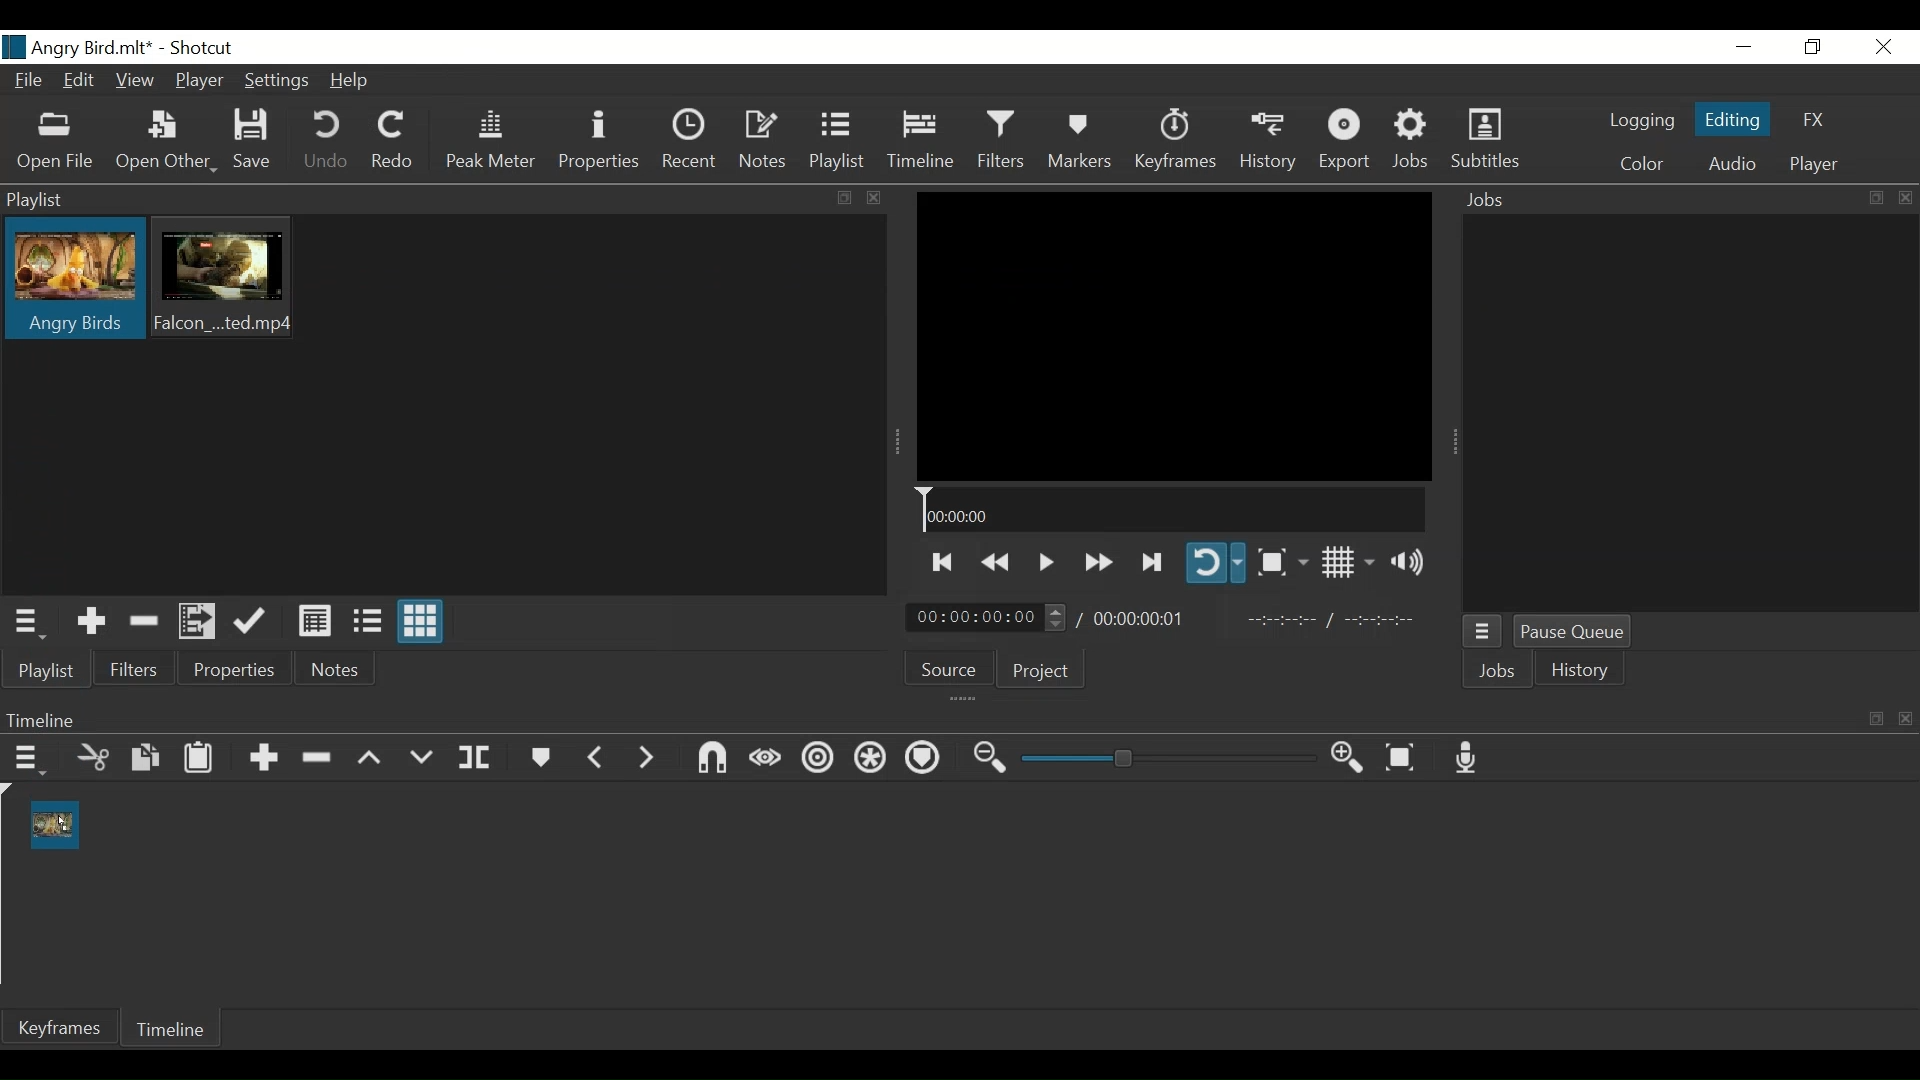 The width and height of the screenshot is (1920, 1080). What do you see at coordinates (88, 621) in the screenshot?
I see `Add the Source to the playlist` at bounding box center [88, 621].